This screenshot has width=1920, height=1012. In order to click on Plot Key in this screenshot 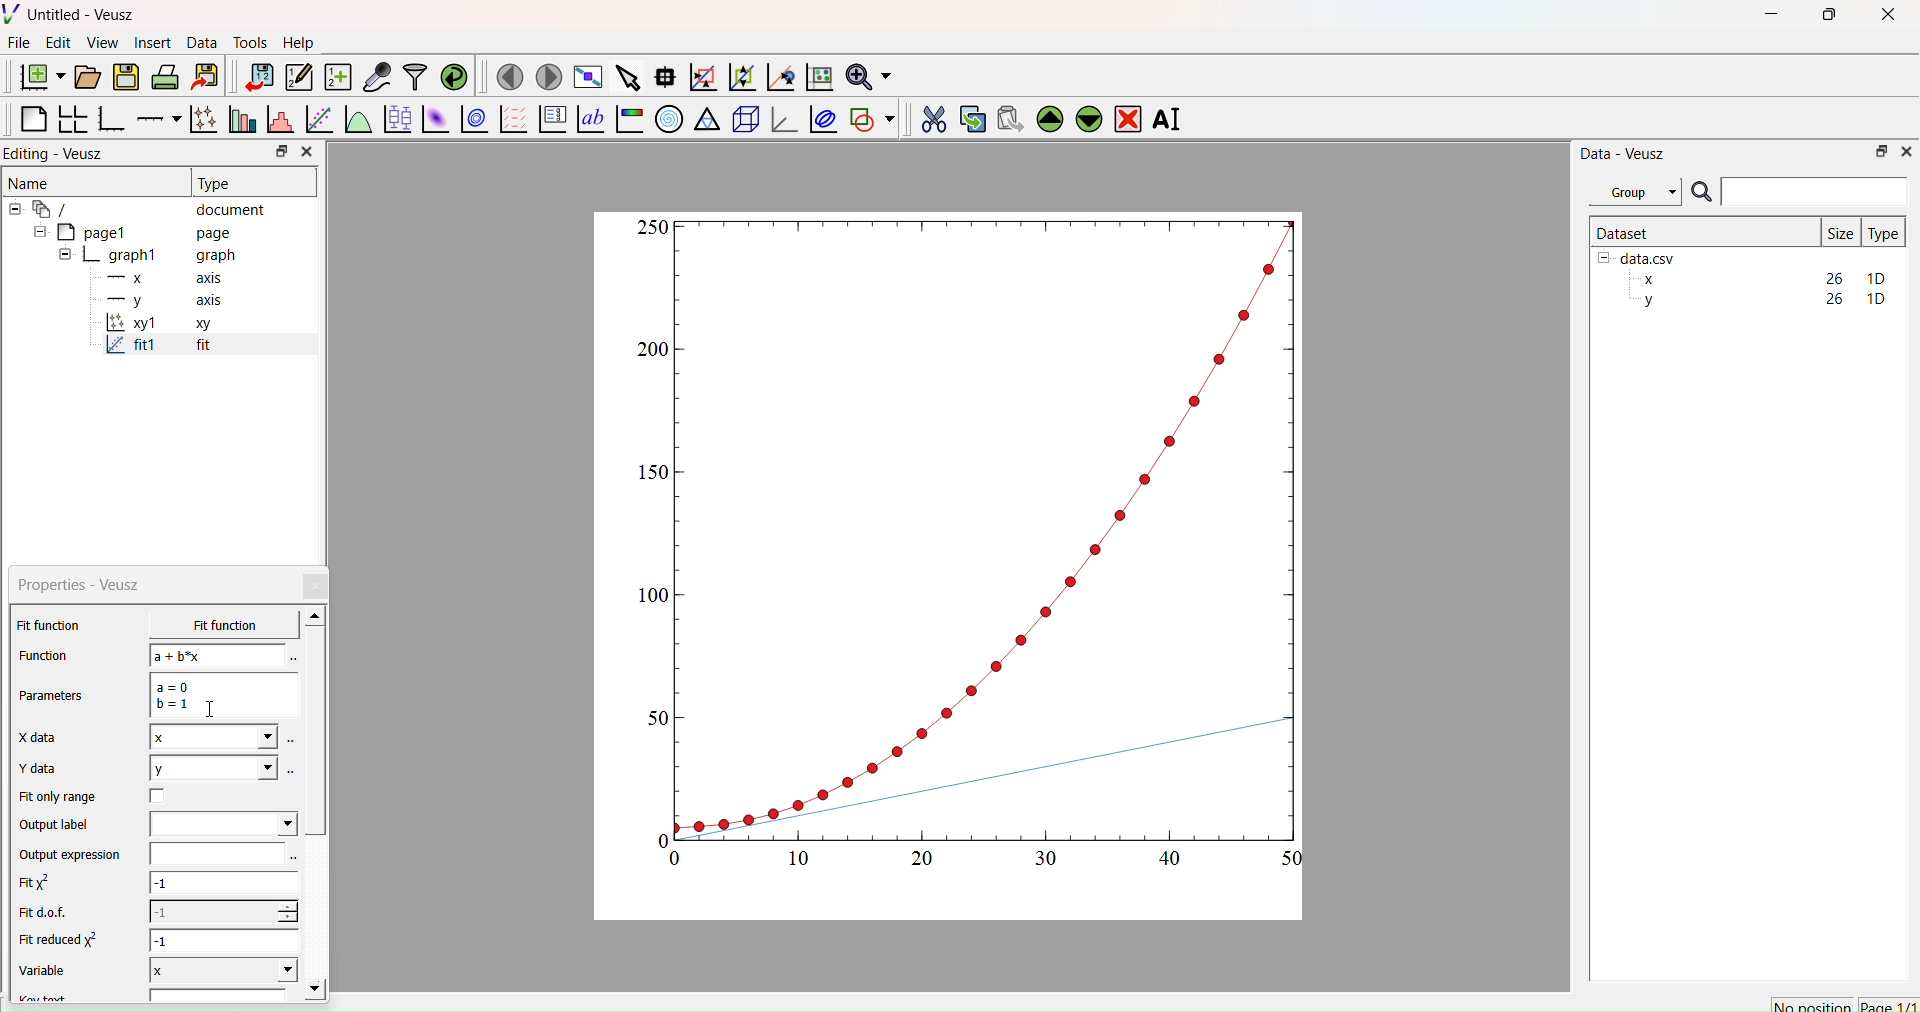, I will do `click(552, 119)`.